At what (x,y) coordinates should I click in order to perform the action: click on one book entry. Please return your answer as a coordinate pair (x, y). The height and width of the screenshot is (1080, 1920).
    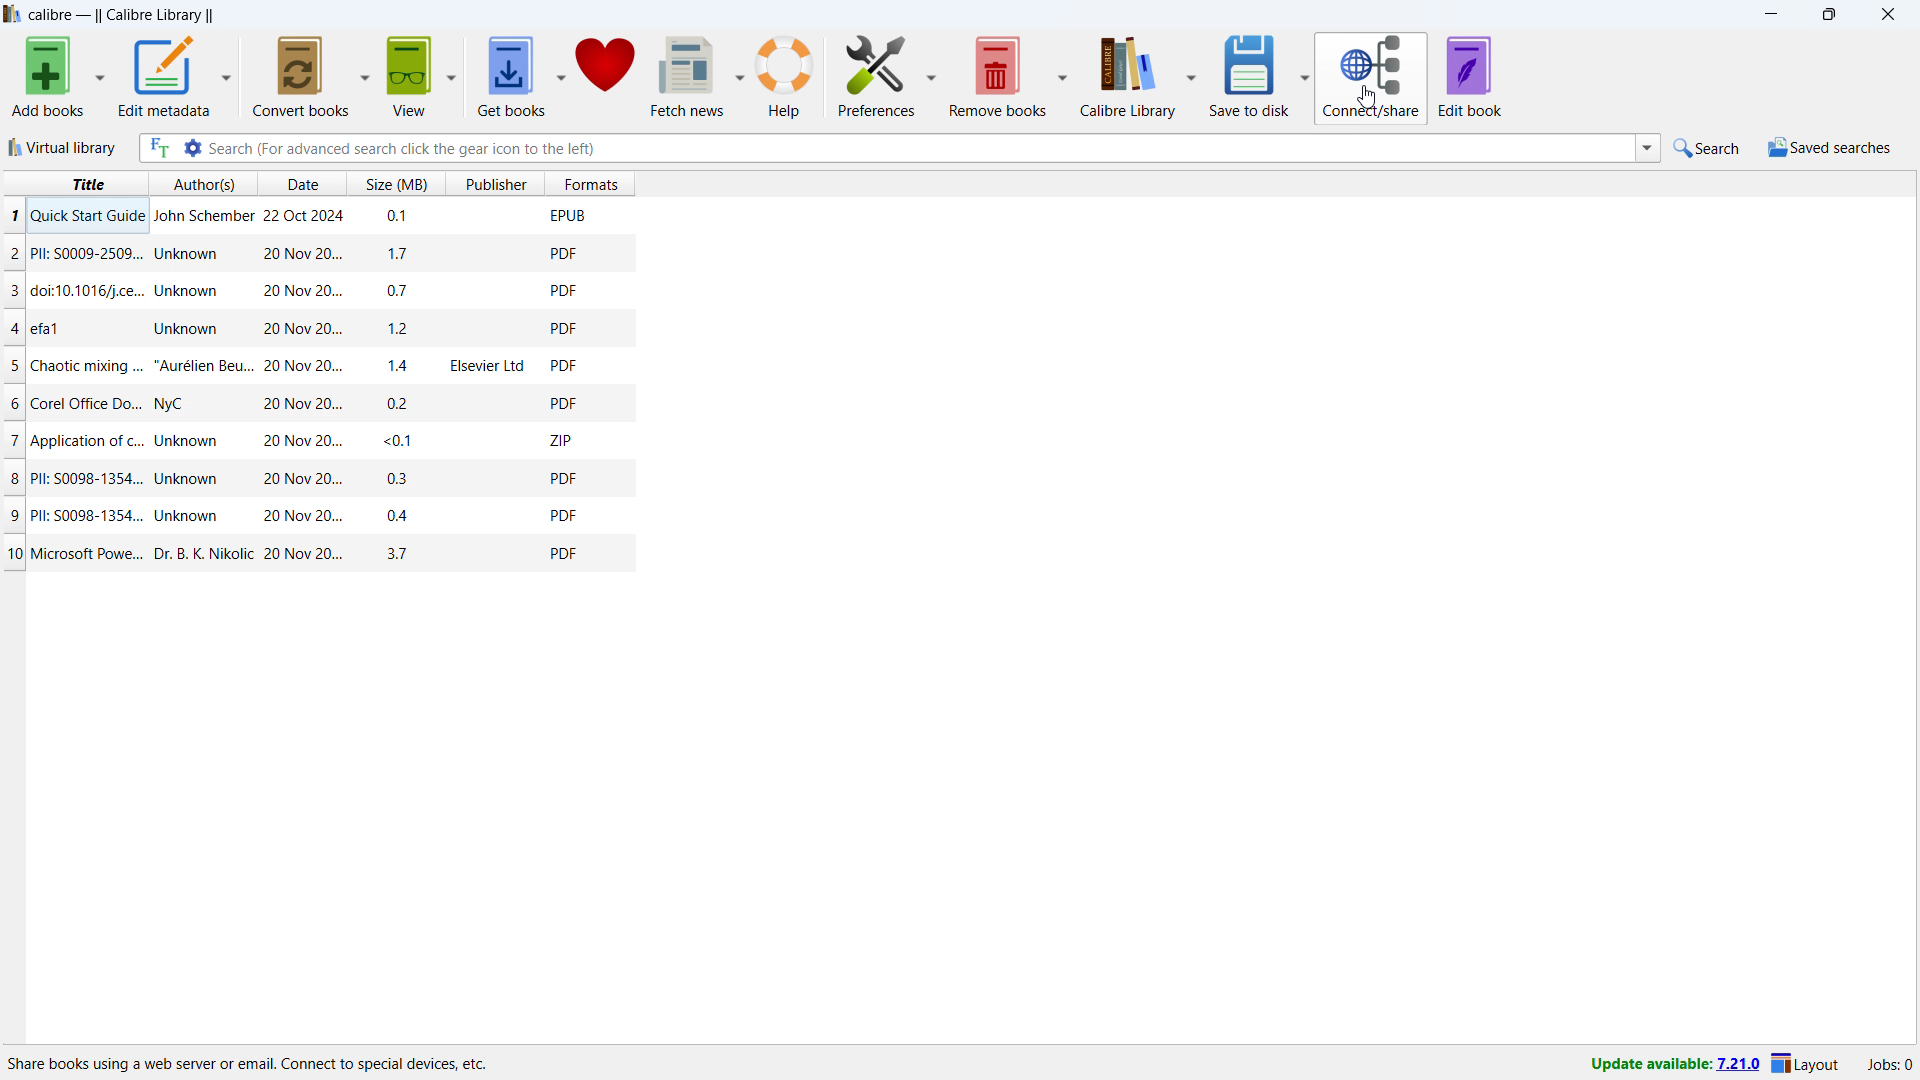
    Looking at the image, I should click on (315, 517).